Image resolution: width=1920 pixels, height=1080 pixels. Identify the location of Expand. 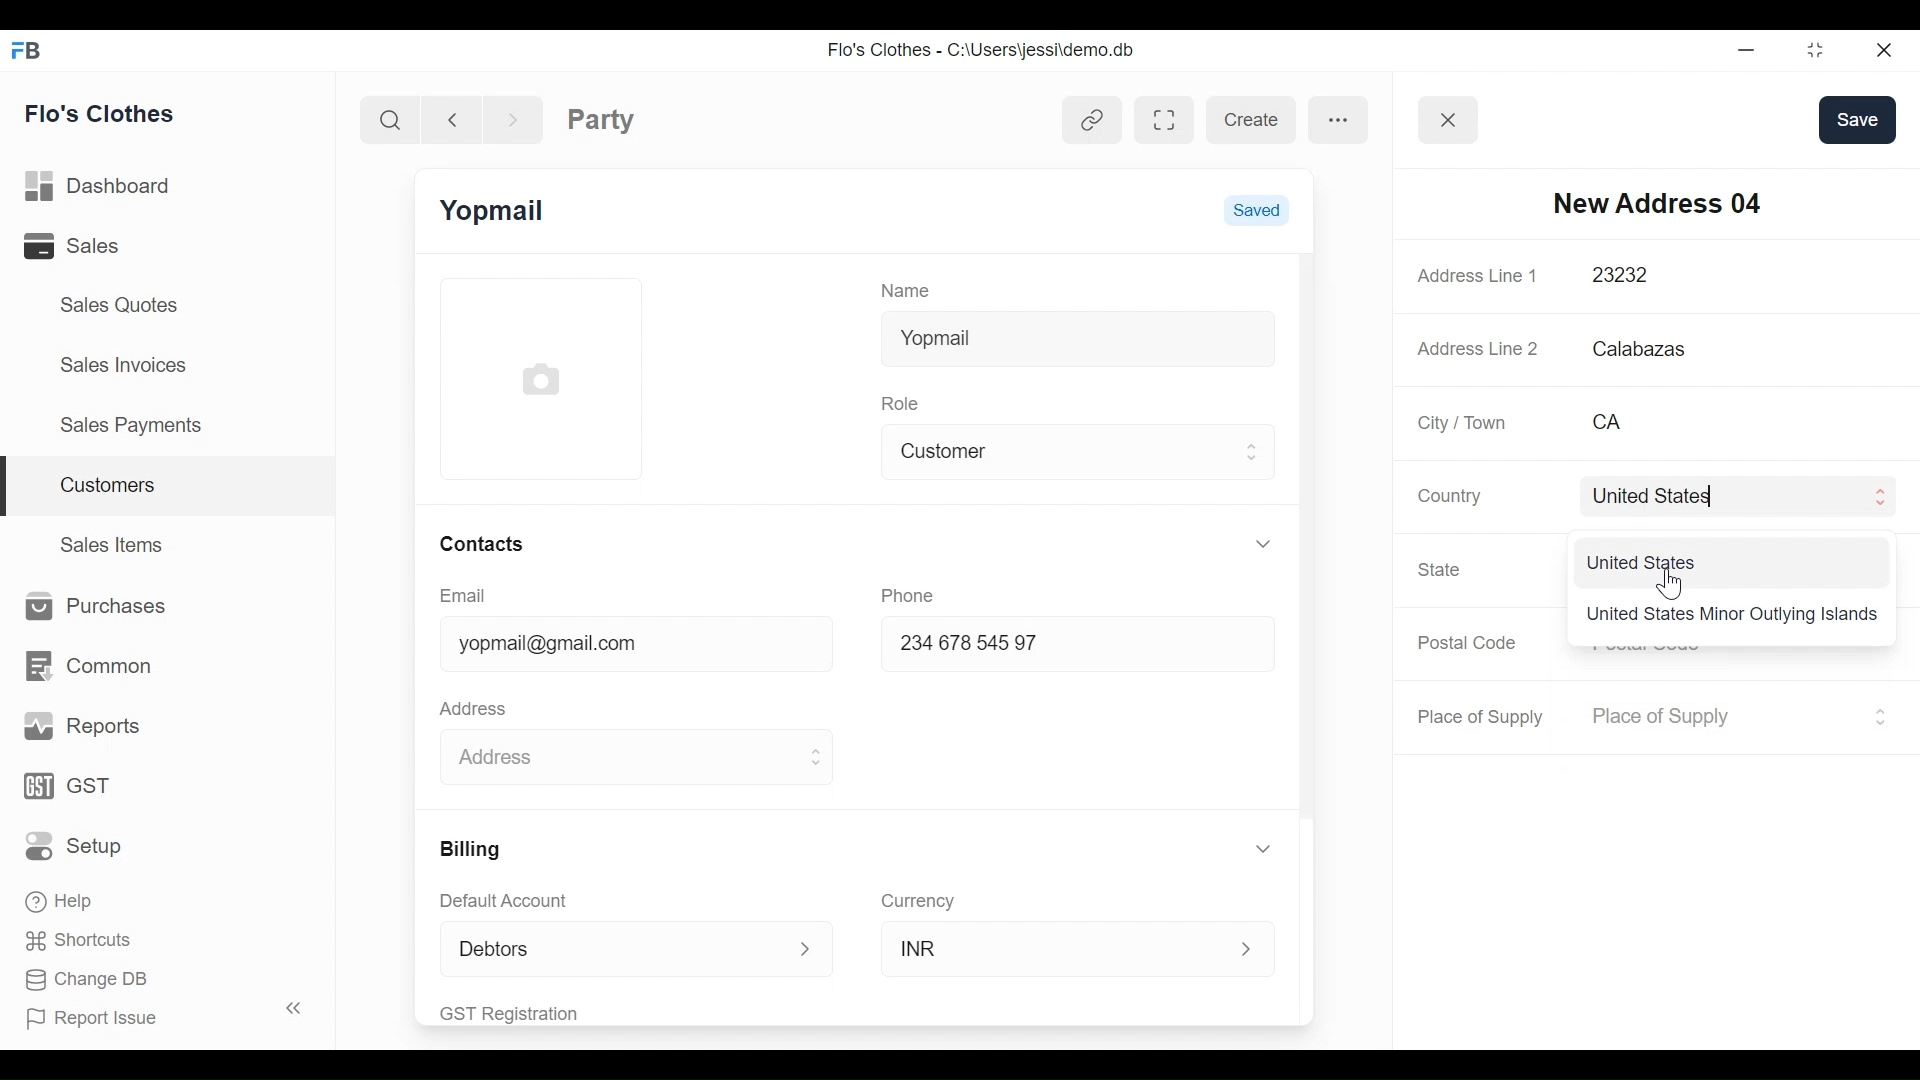
(1263, 543).